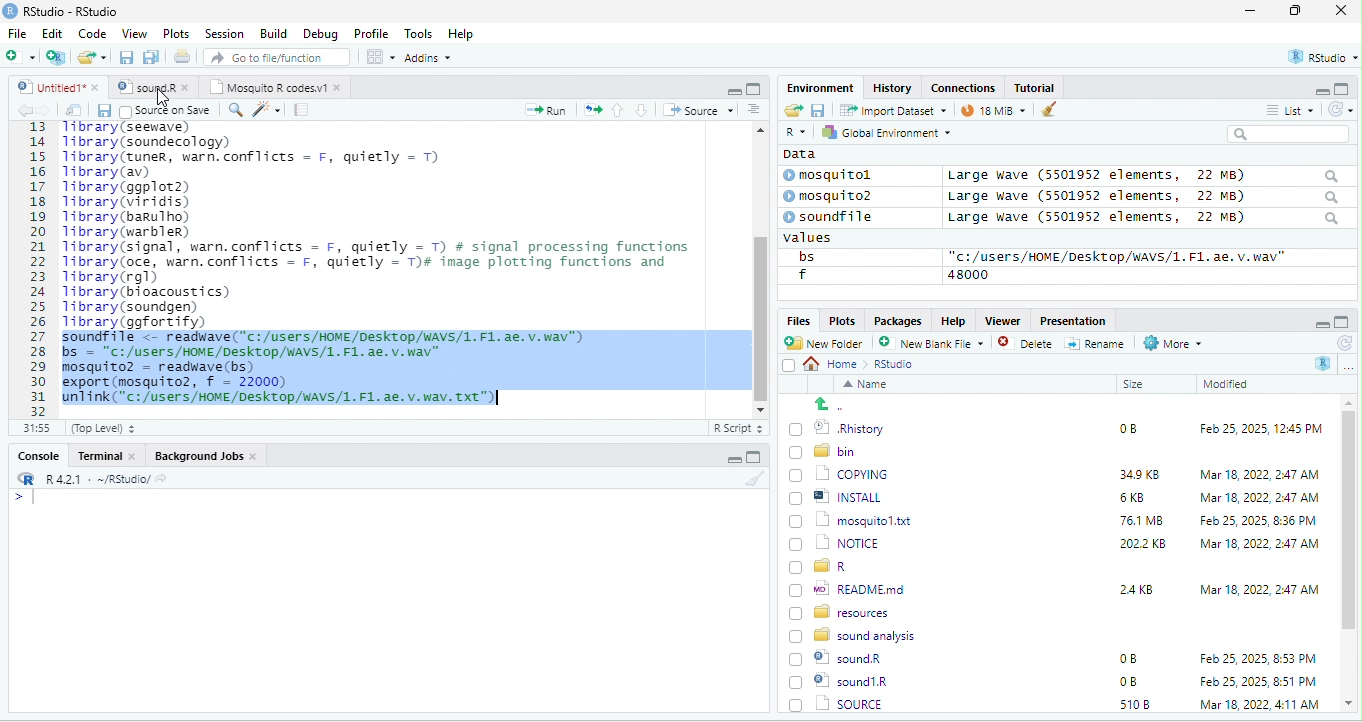 Image resolution: width=1362 pixels, height=722 pixels. Describe the element at coordinates (1314, 90) in the screenshot. I see `minimize` at that location.